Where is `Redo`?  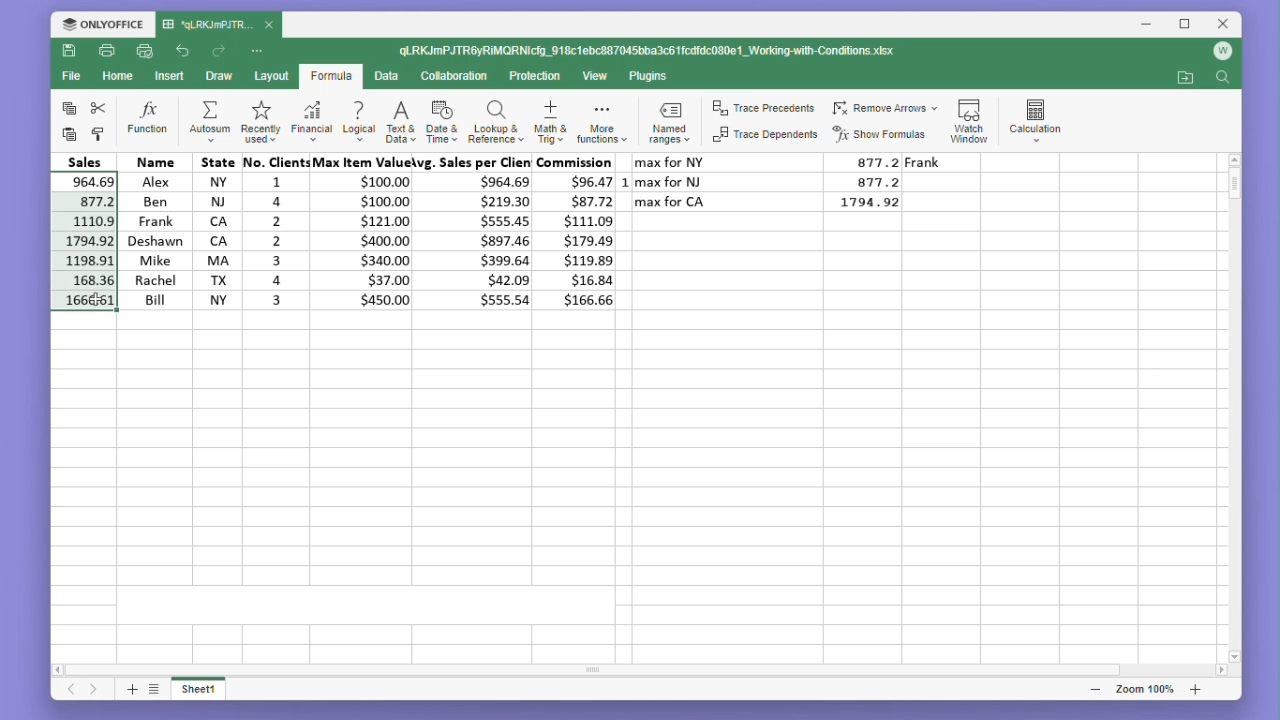 Redo is located at coordinates (220, 51).